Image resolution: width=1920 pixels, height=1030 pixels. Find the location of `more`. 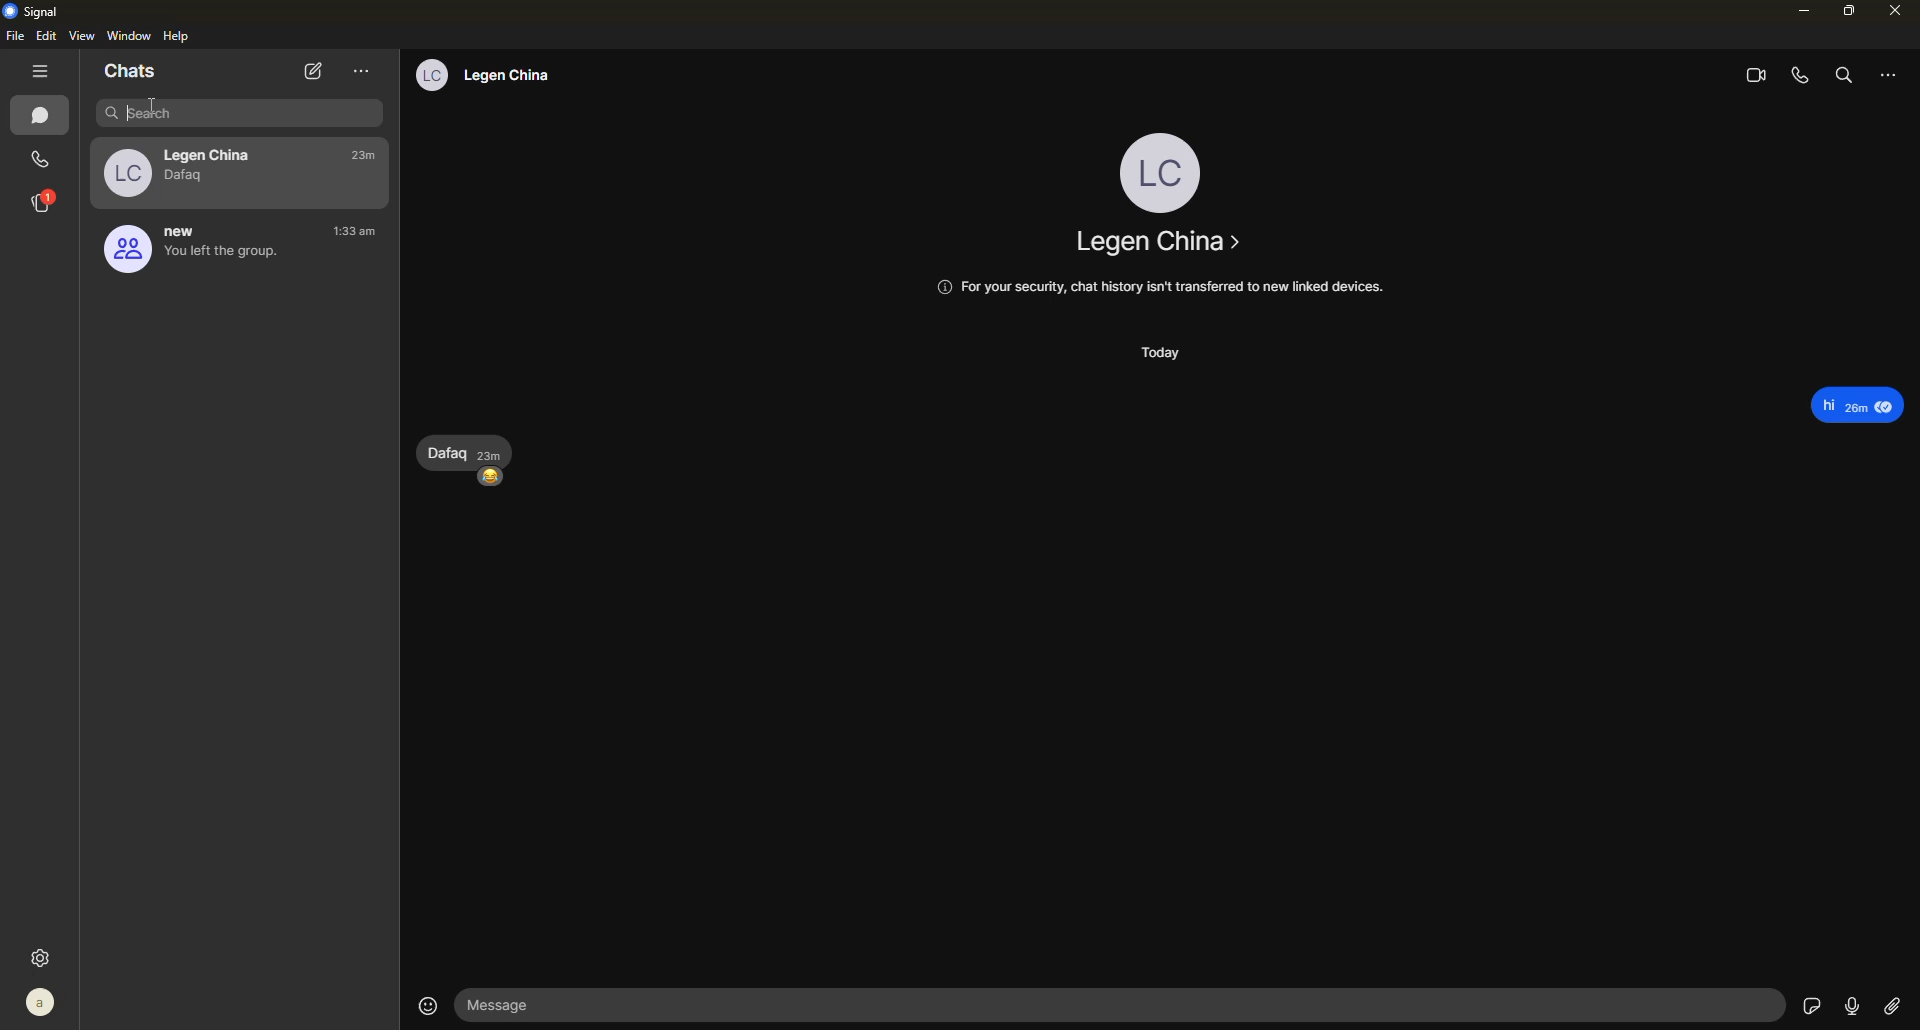

more is located at coordinates (1886, 77).